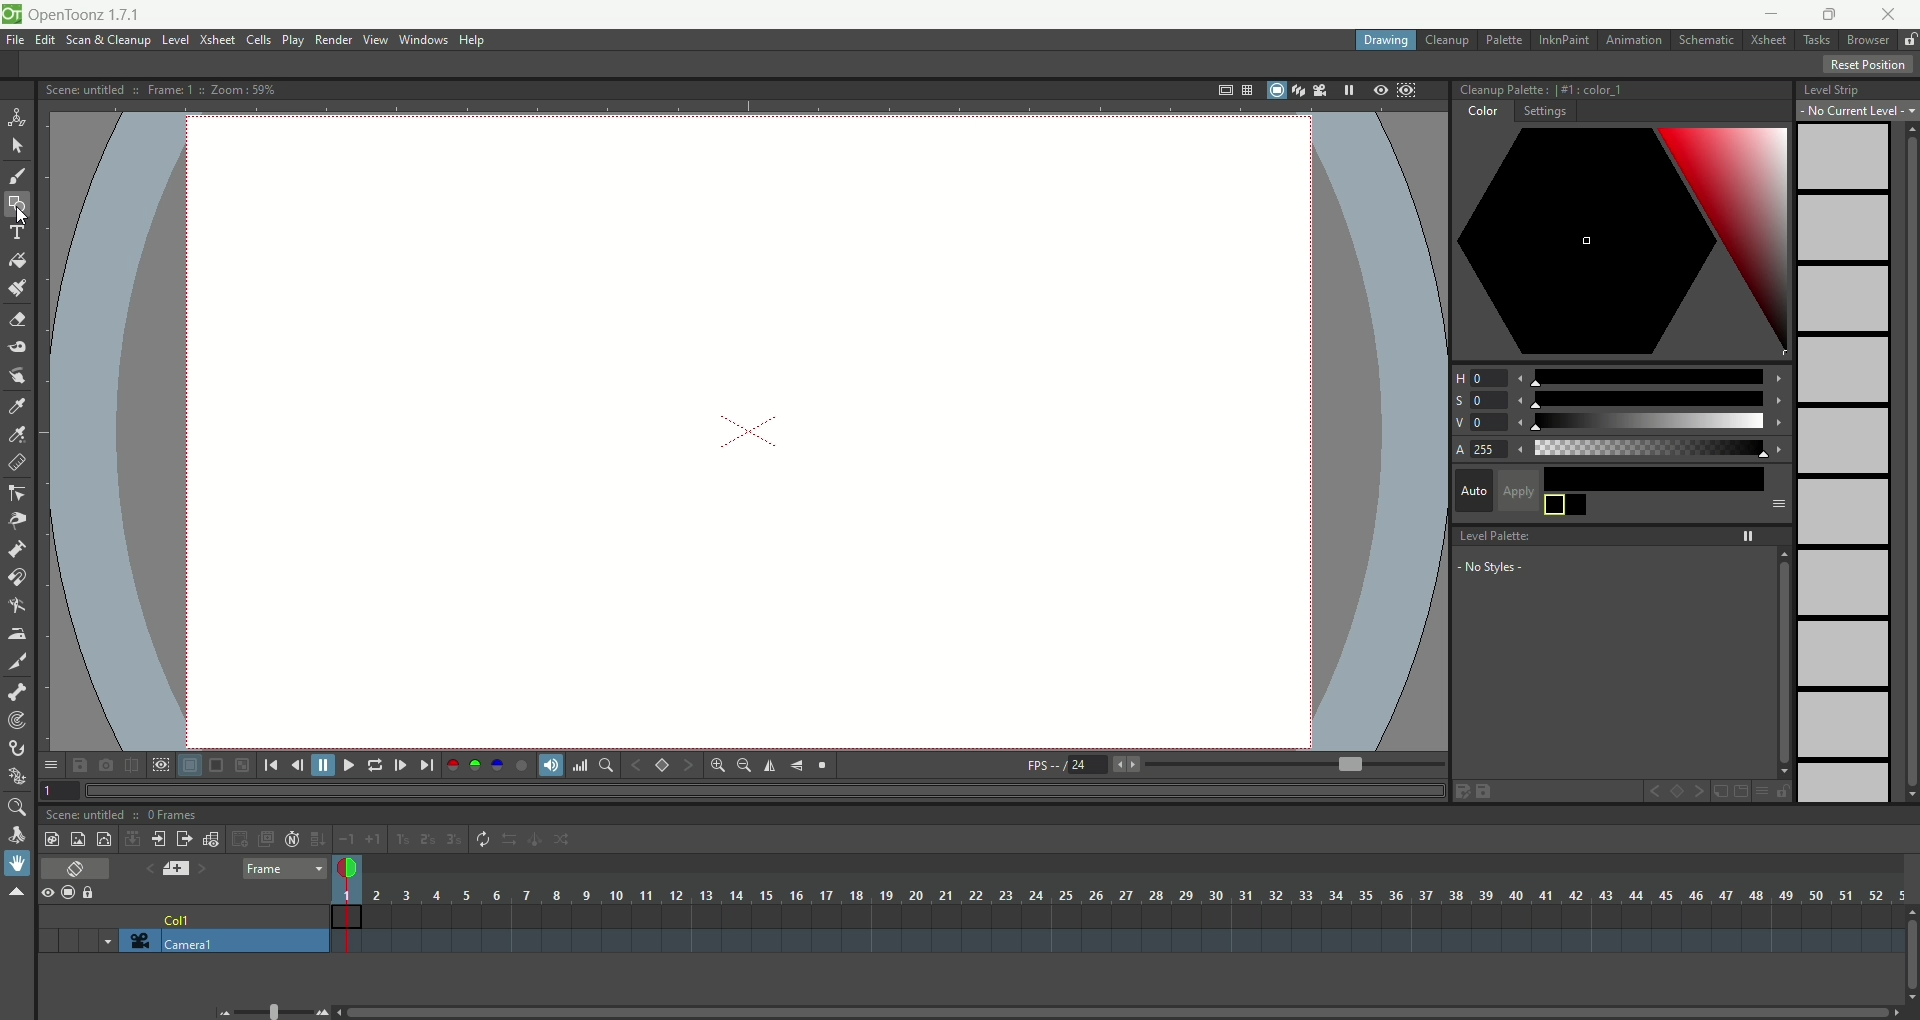  What do you see at coordinates (50, 761) in the screenshot?
I see `options` at bounding box center [50, 761].